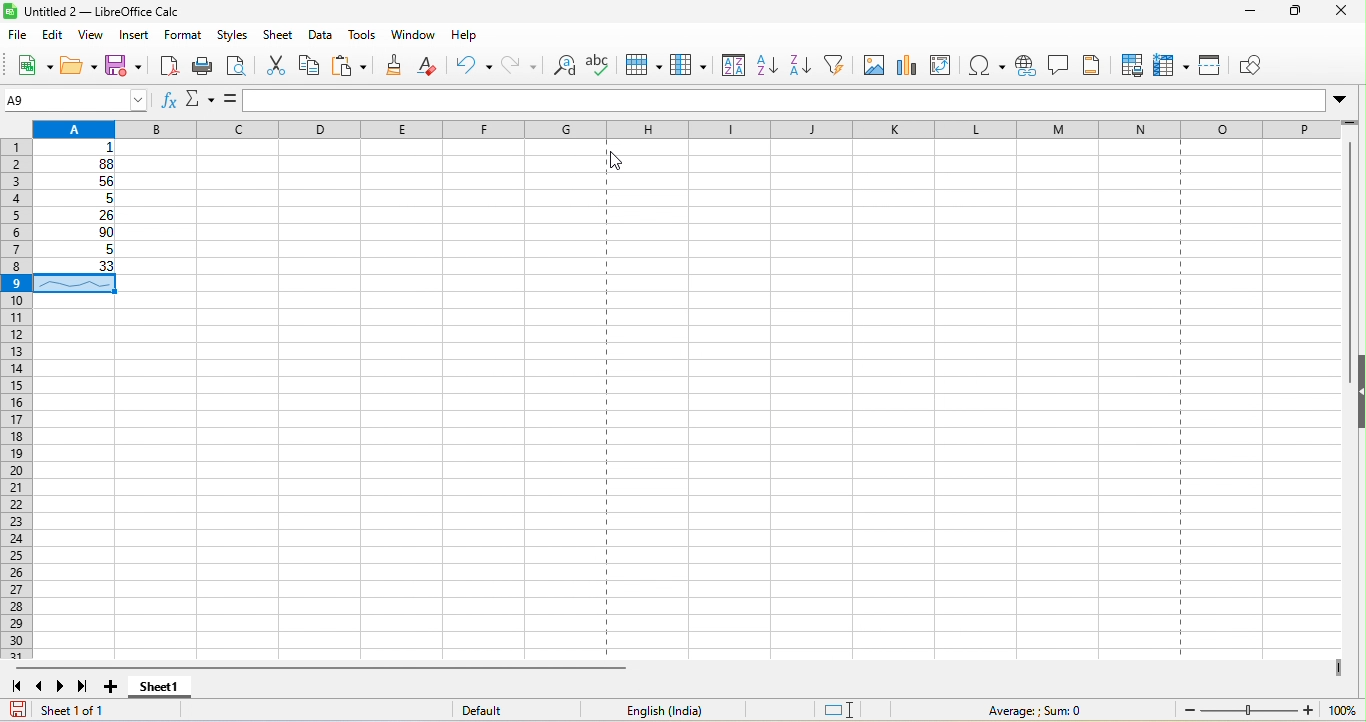  I want to click on 5, so click(81, 199).